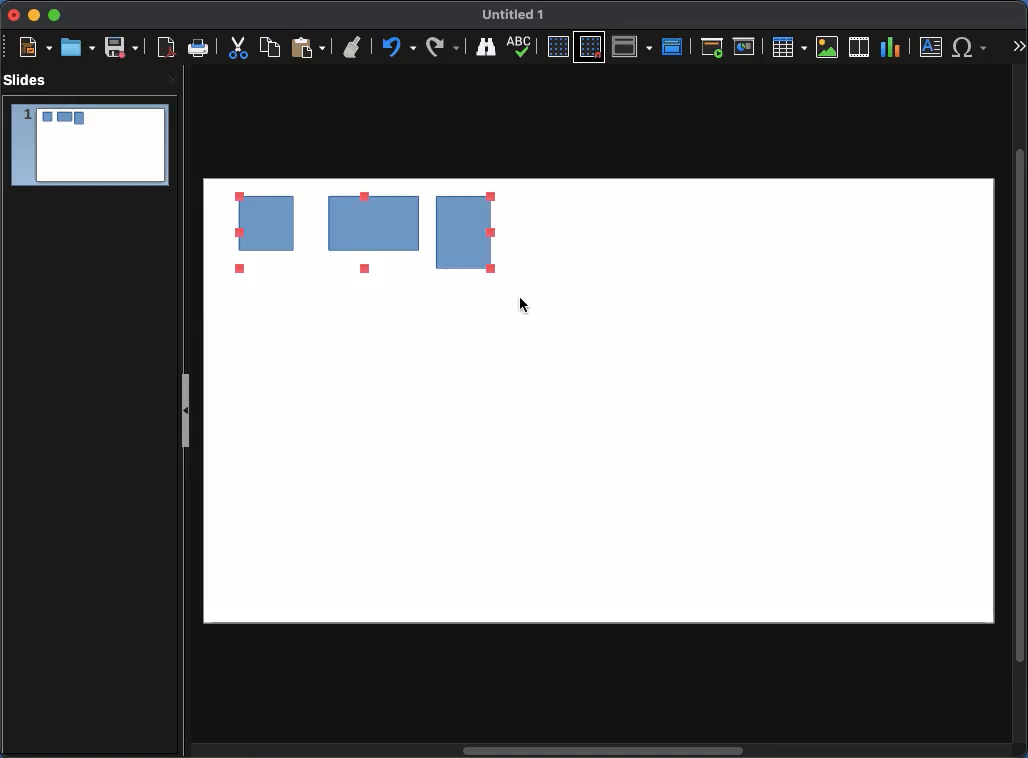 This screenshot has width=1028, height=758. Describe the element at coordinates (524, 48) in the screenshot. I see `Display` at that location.